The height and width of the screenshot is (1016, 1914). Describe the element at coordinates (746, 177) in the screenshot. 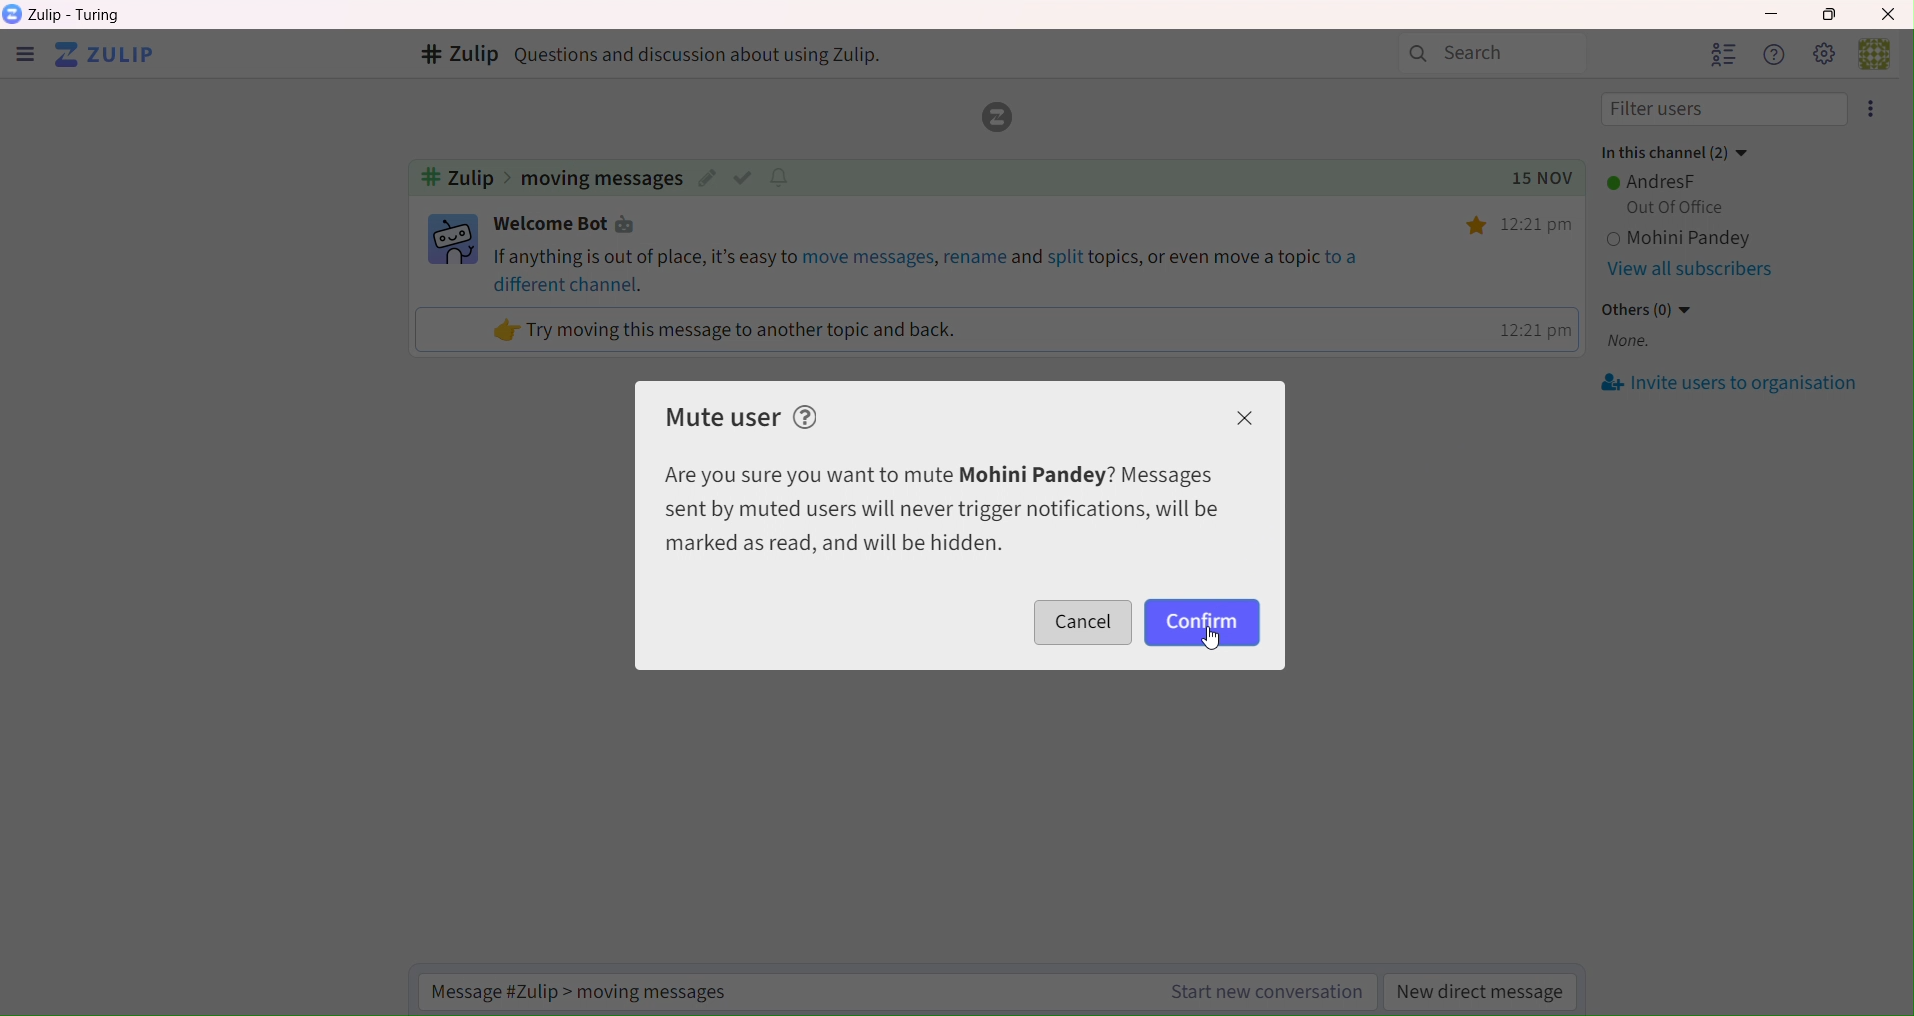

I see `mark` at that location.